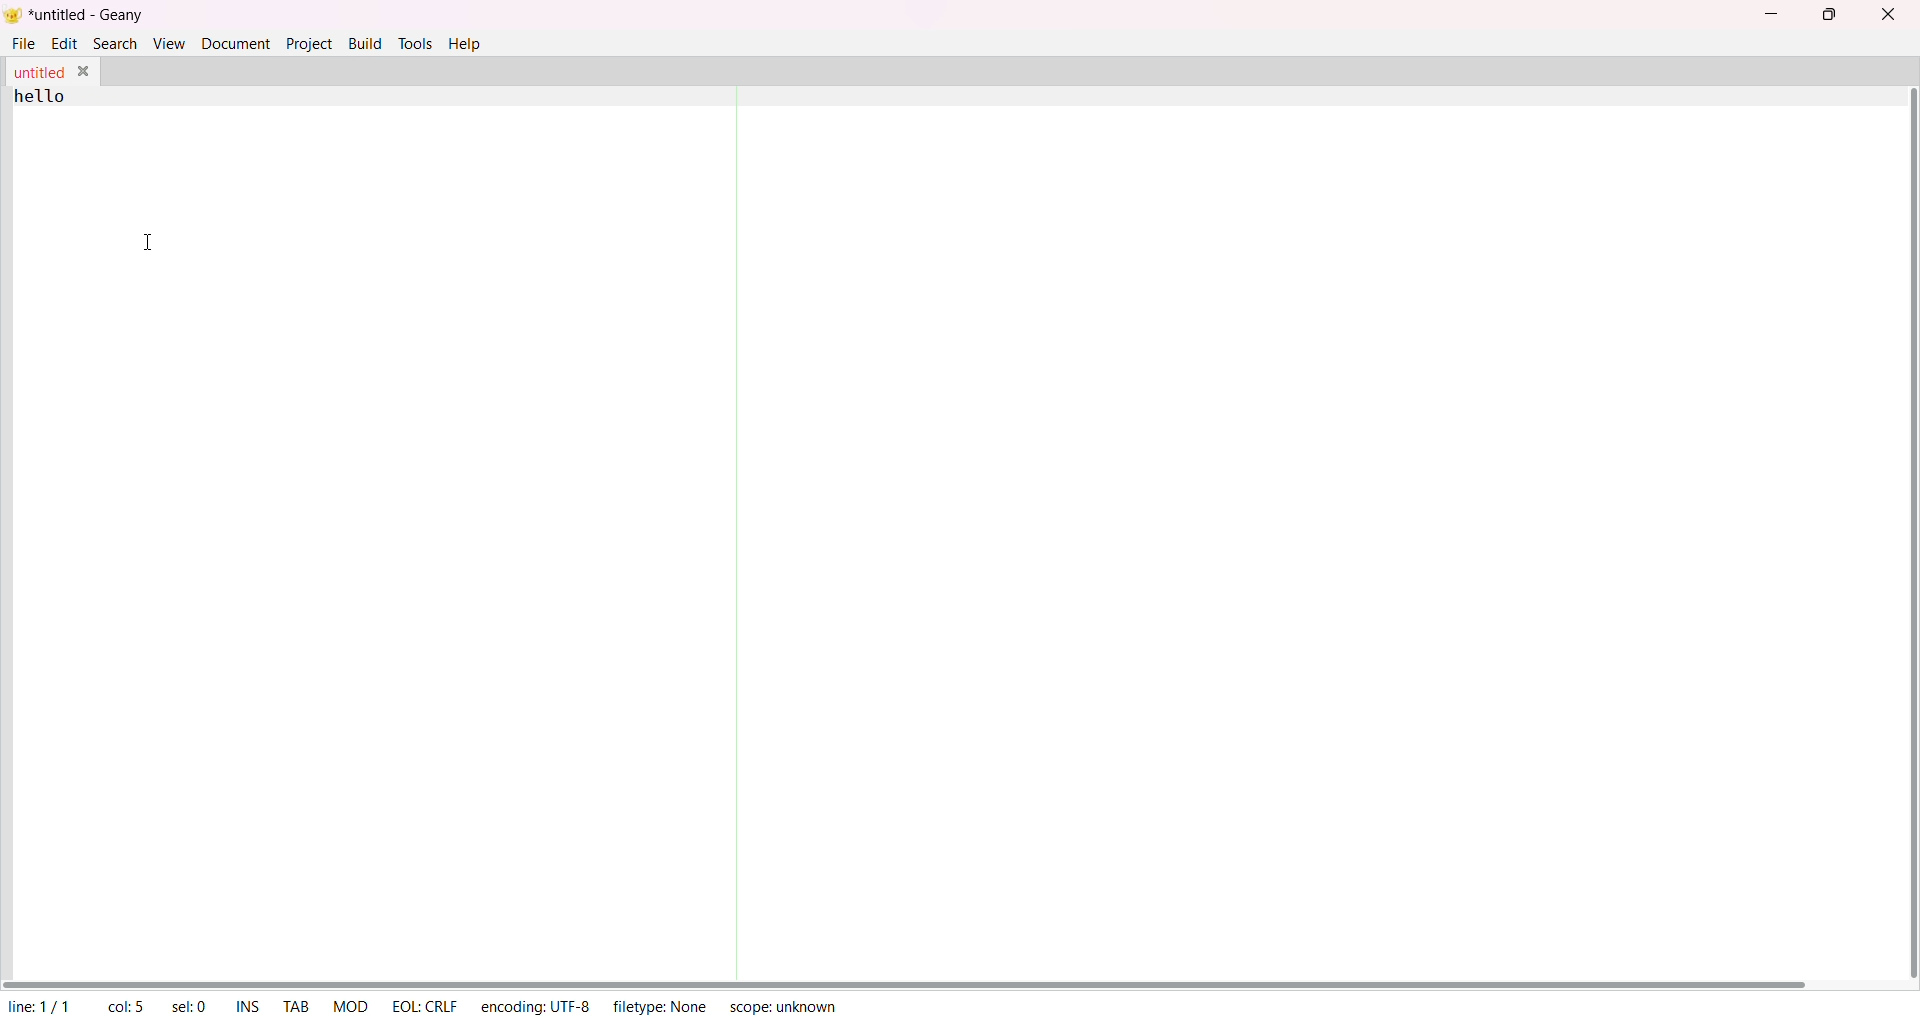 The image size is (1920, 1018). What do you see at coordinates (306, 43) in the screenshot?
I see `project` at bounding box center [306, 43].